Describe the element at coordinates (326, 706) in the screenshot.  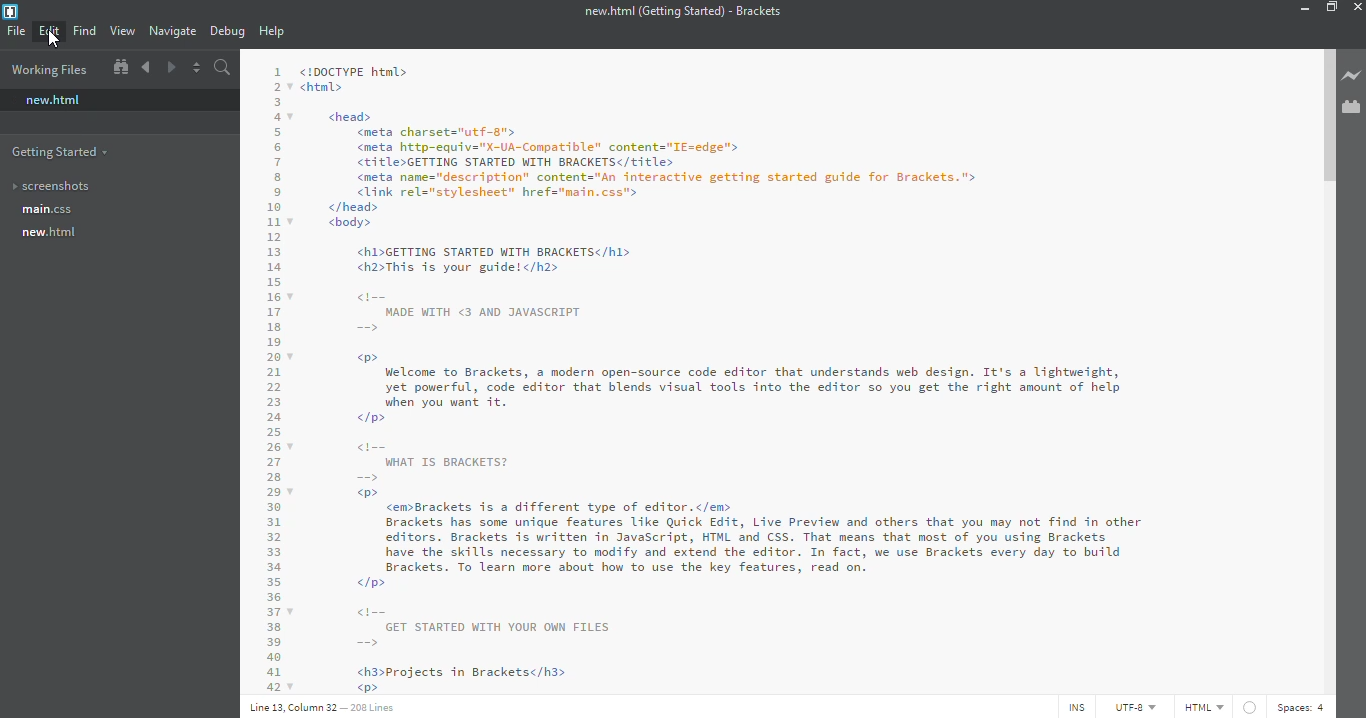
I see `line 13, column 32- 208 lines` at that location.